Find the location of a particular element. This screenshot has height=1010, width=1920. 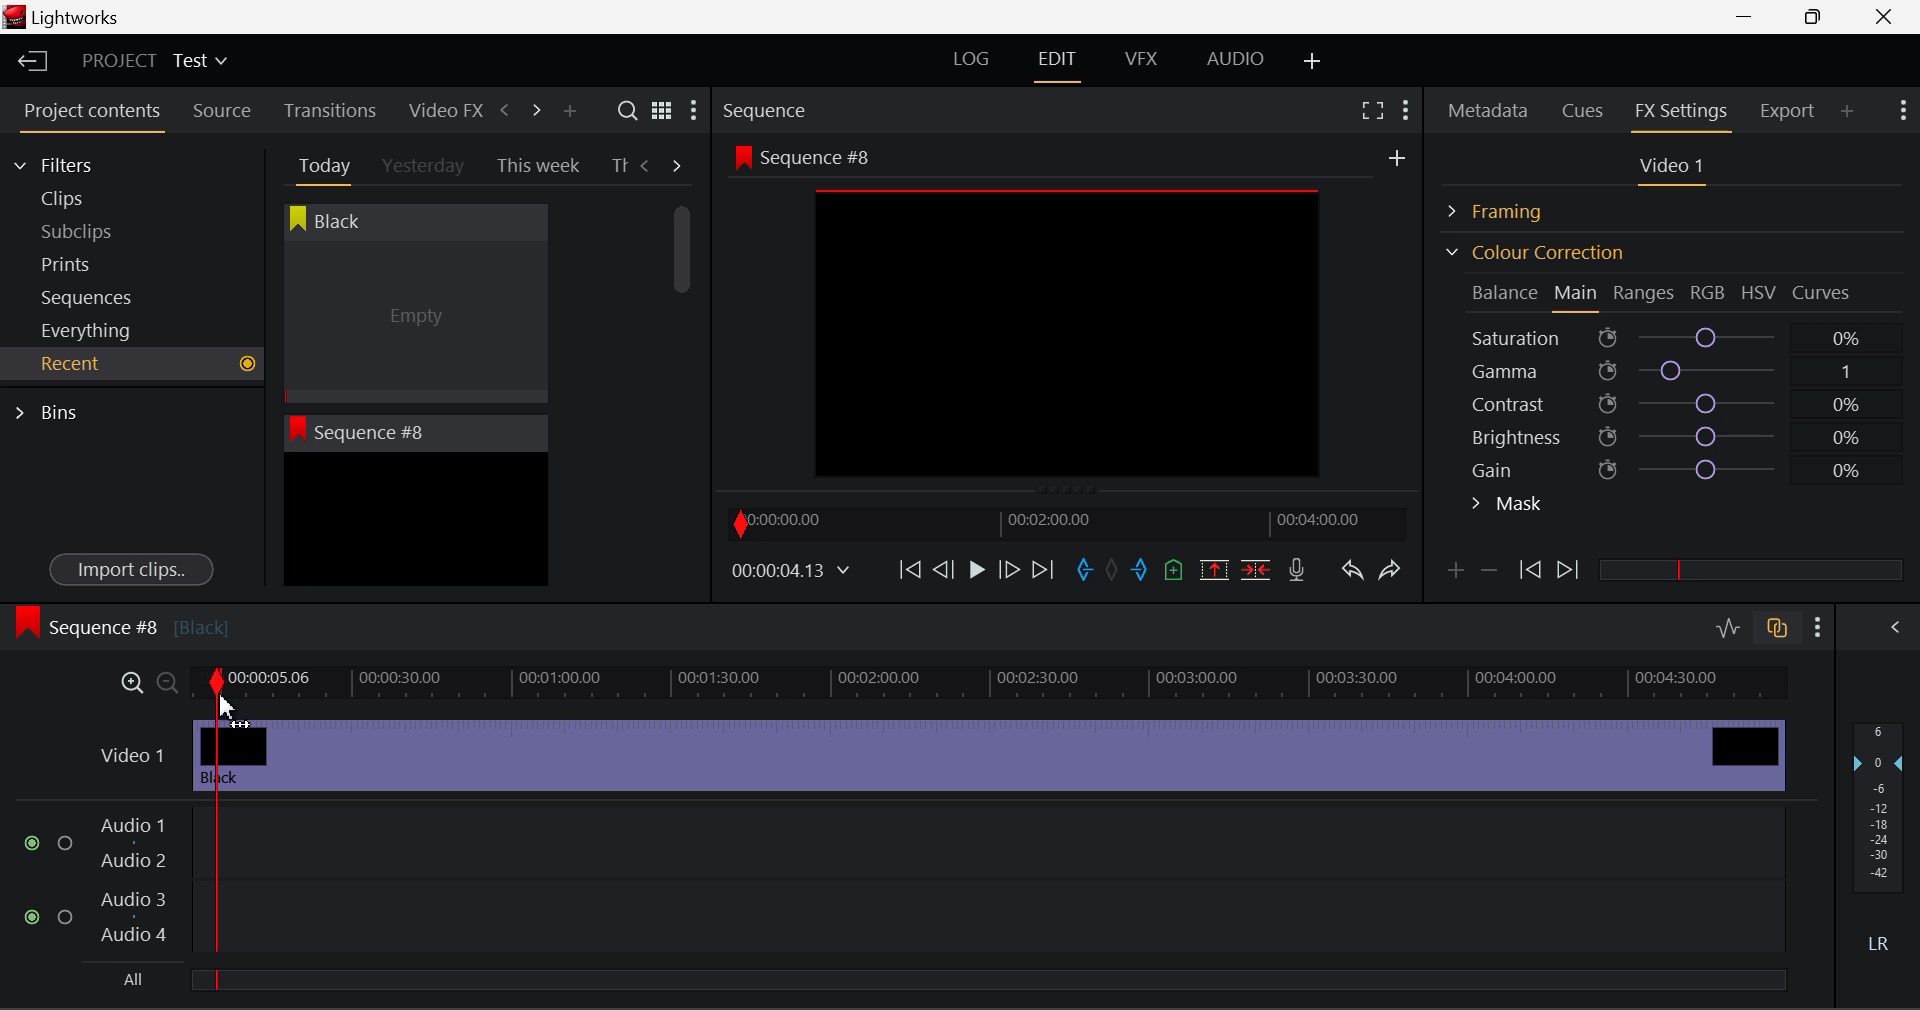

Project Timeline is located at coordinates (988, 682).